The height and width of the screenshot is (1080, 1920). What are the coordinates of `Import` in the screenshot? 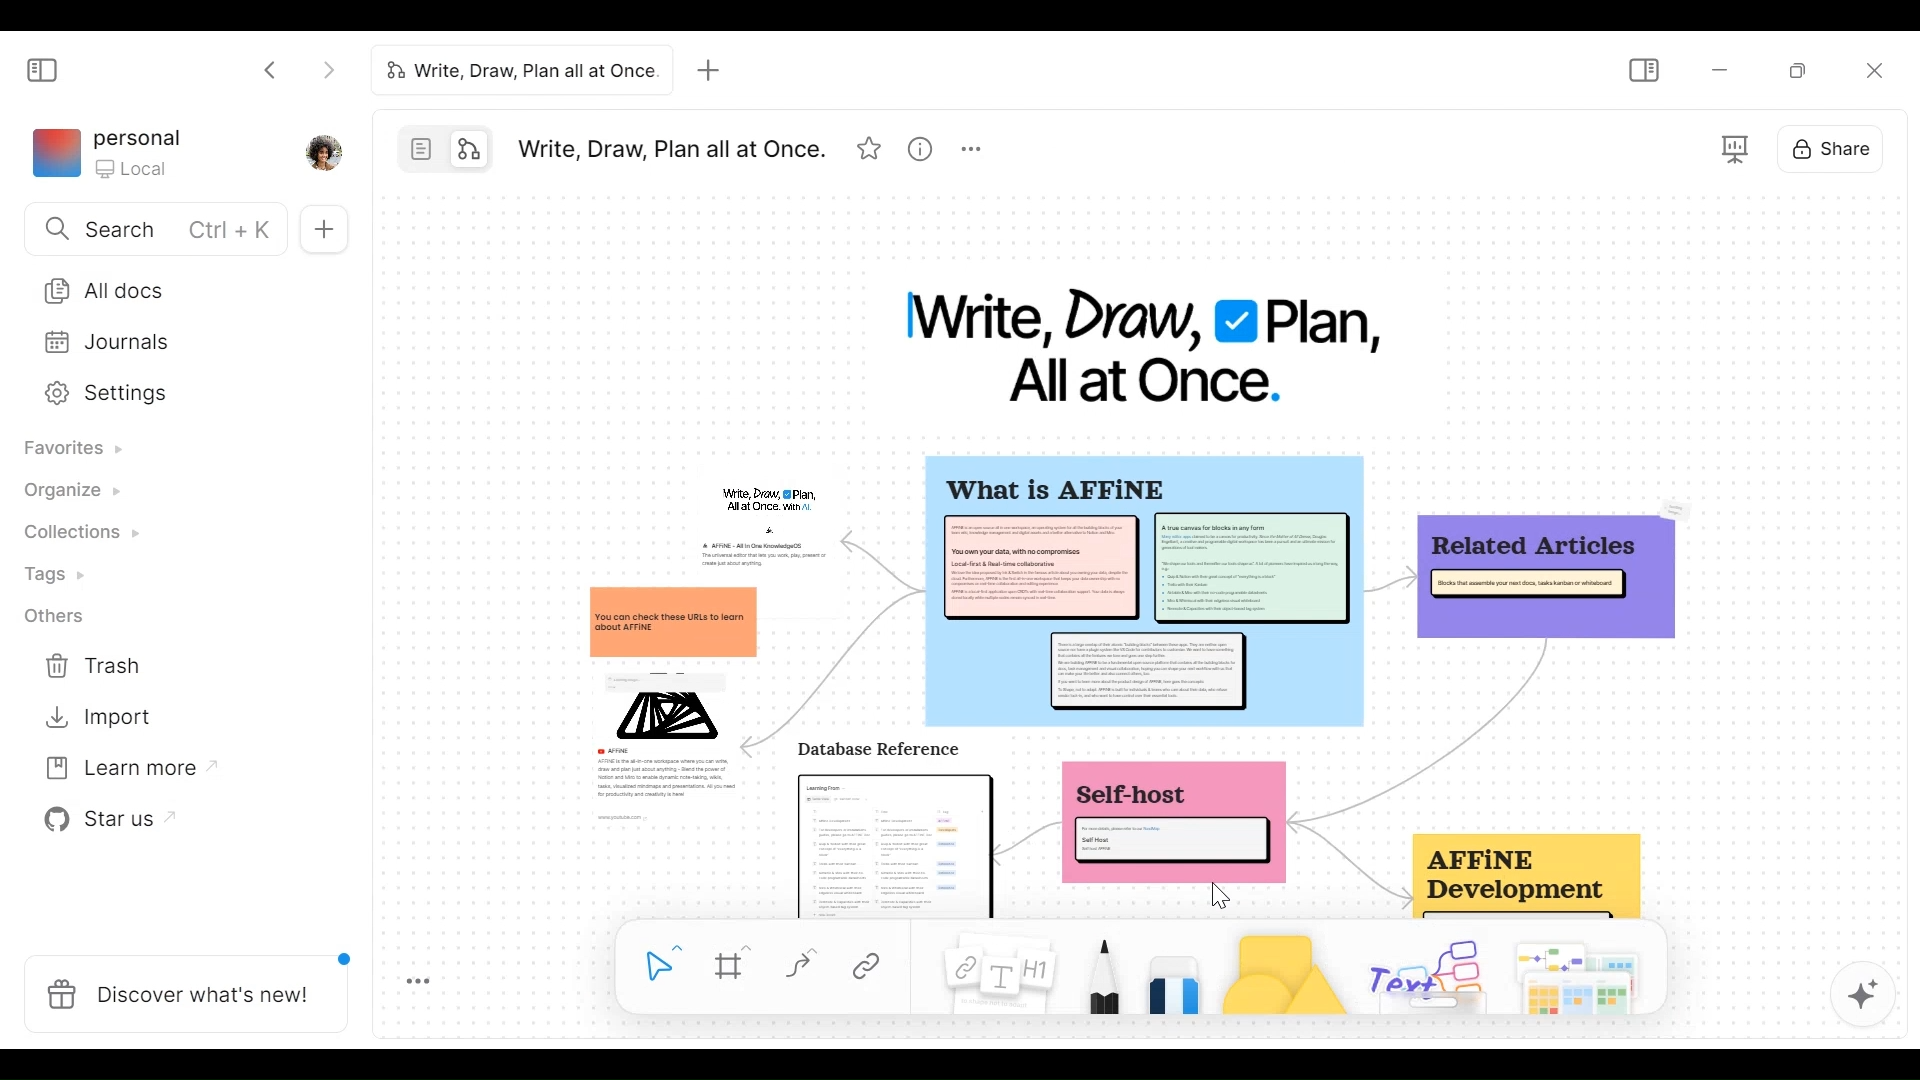 It's located at (89, 719).